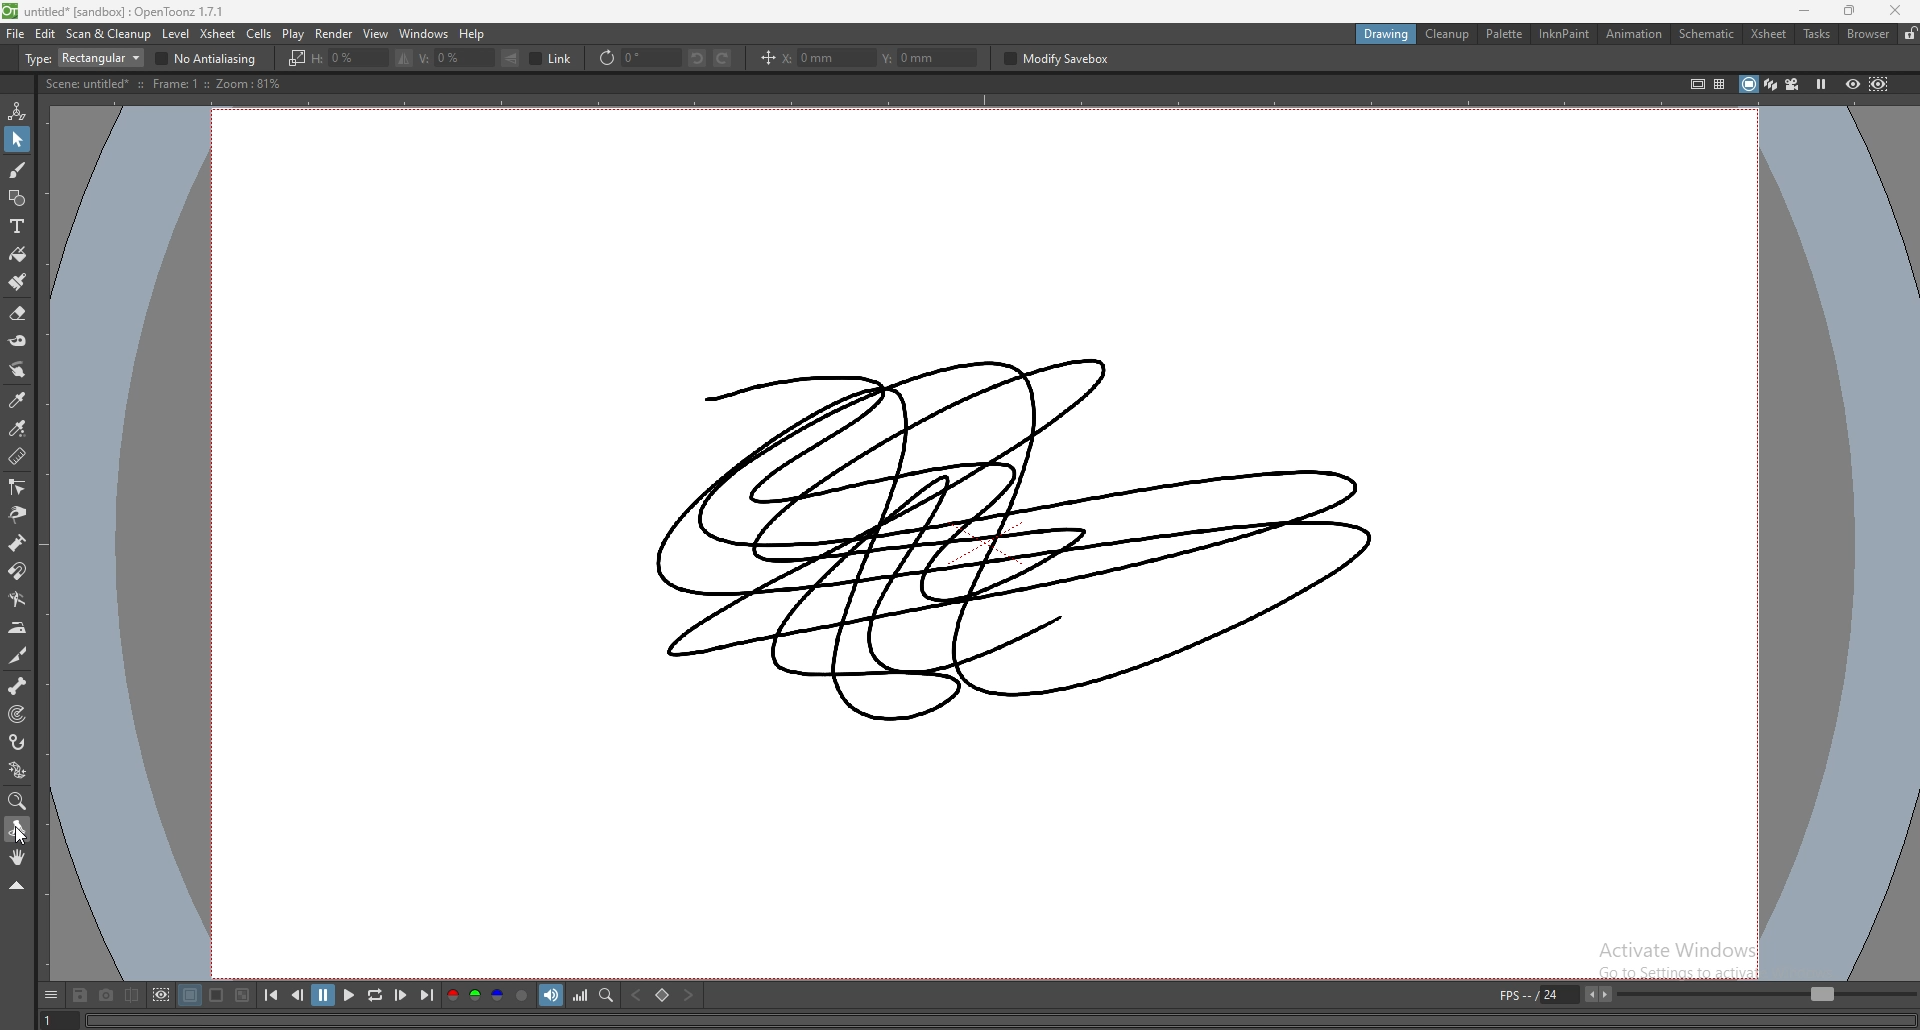  I want to click on scan and cleanup, so click(108, 34).